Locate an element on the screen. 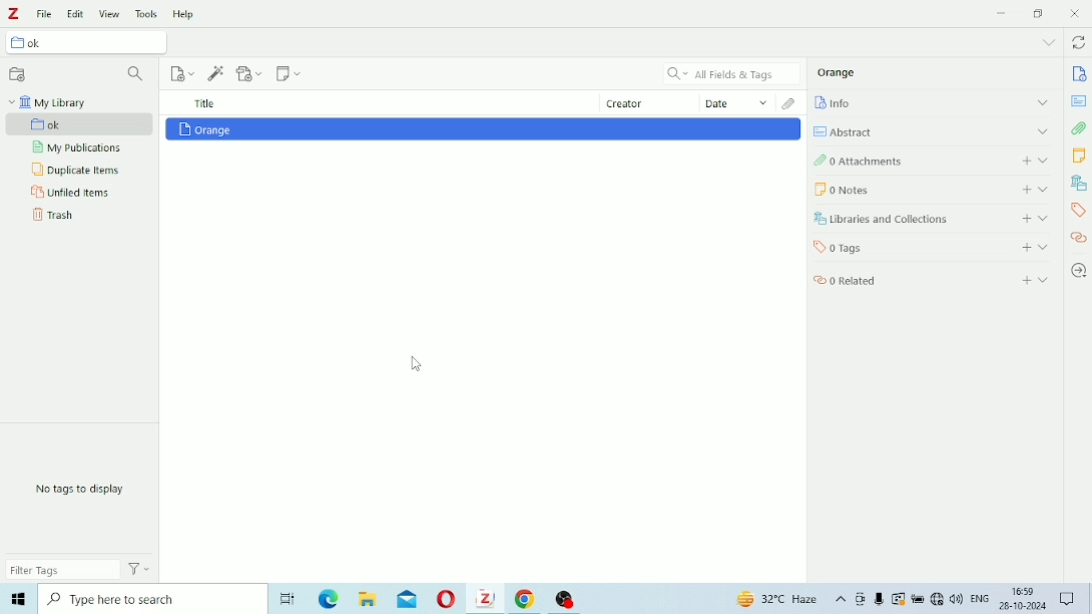 This screenshot has height=614, width=1092. Restore down is located at coordinates (1040, 14).